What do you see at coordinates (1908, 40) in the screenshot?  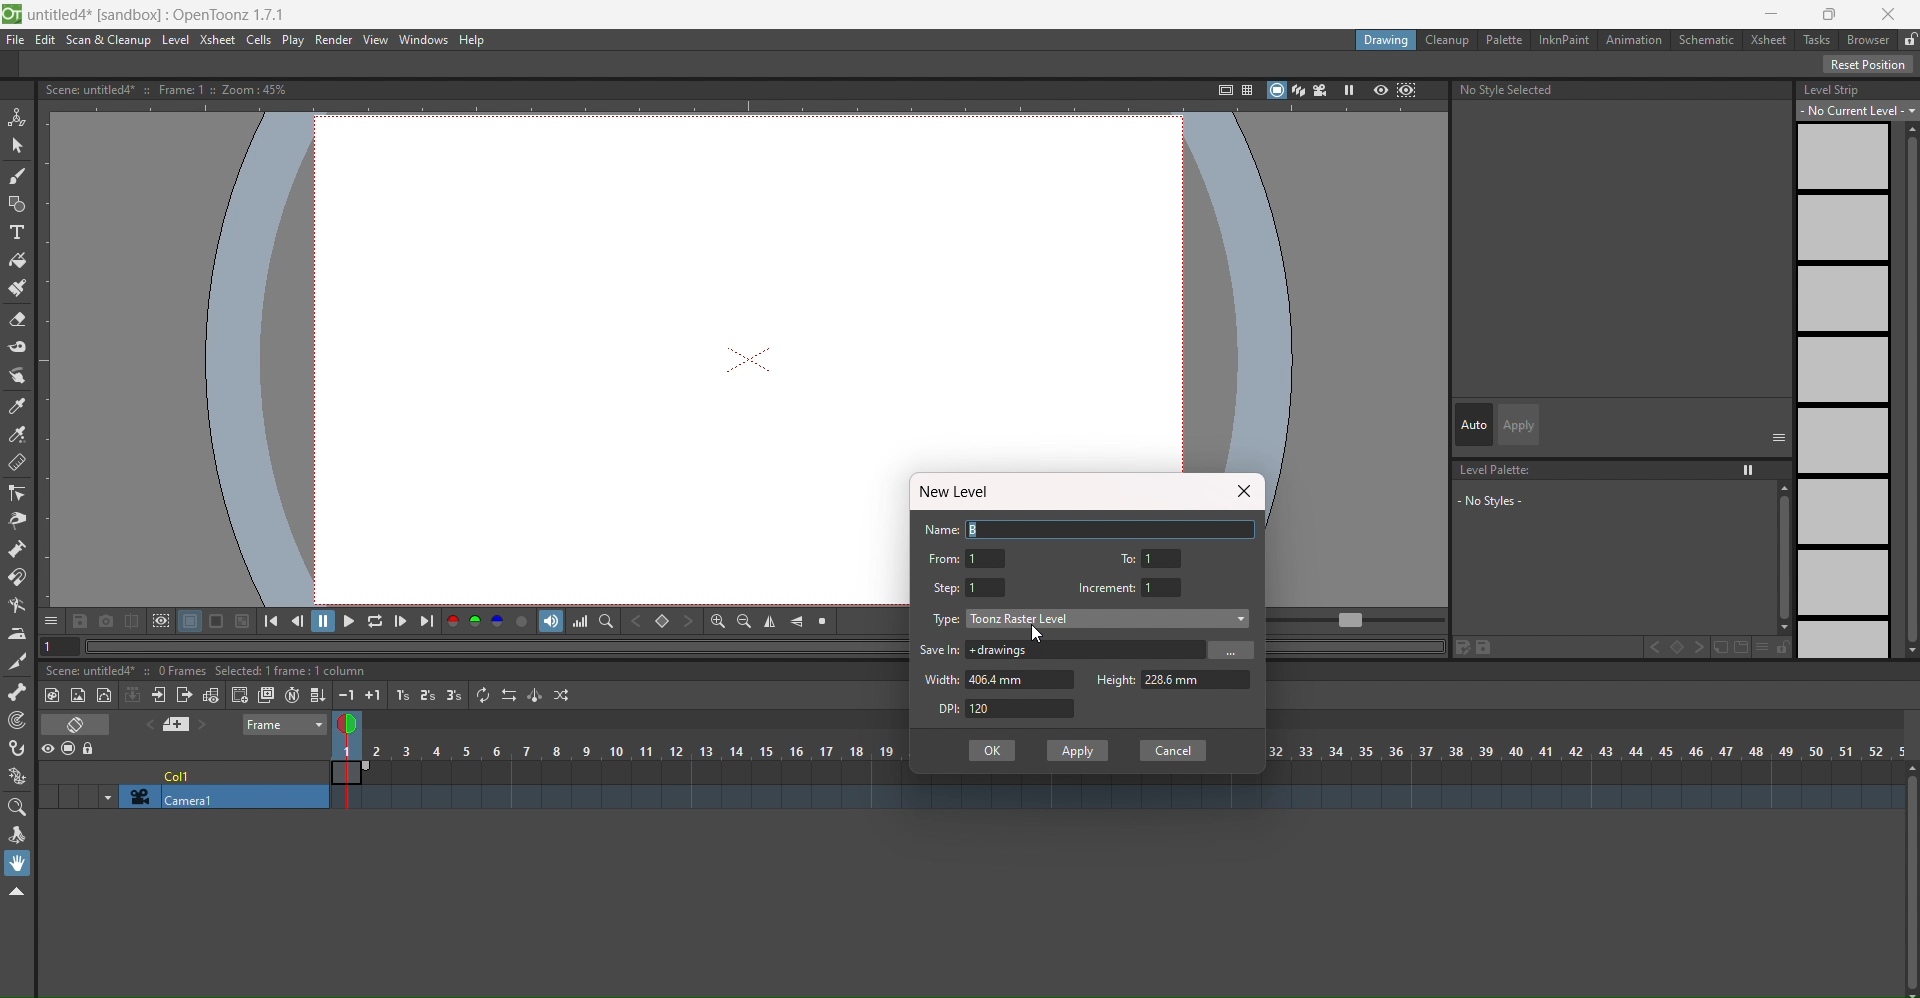 I see `lock unlock` at bounding box center [1908, 40].